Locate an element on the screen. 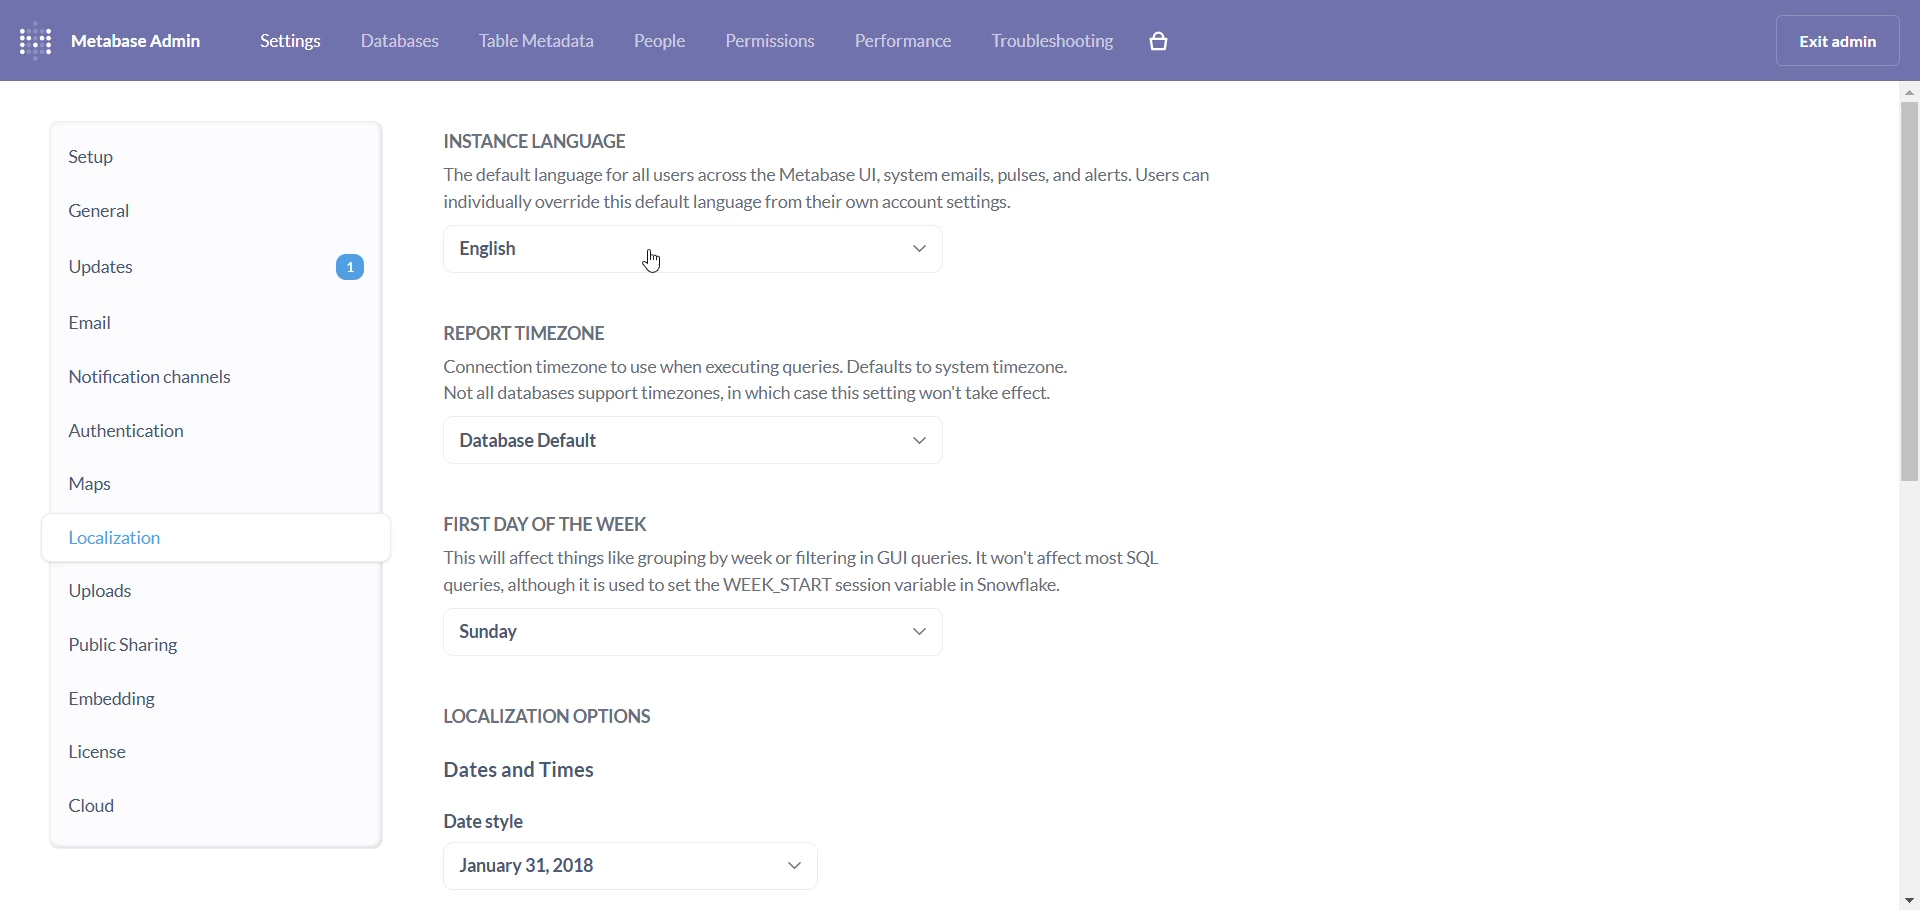  FIRST DAY OF THE WEEK
This will affect things like grouping by week or filtering in GUI queries. It won't affect most SQL
queries, although it is used to set the WEEK_START session variable in Snowflake. is located at coordinates (817, 554).